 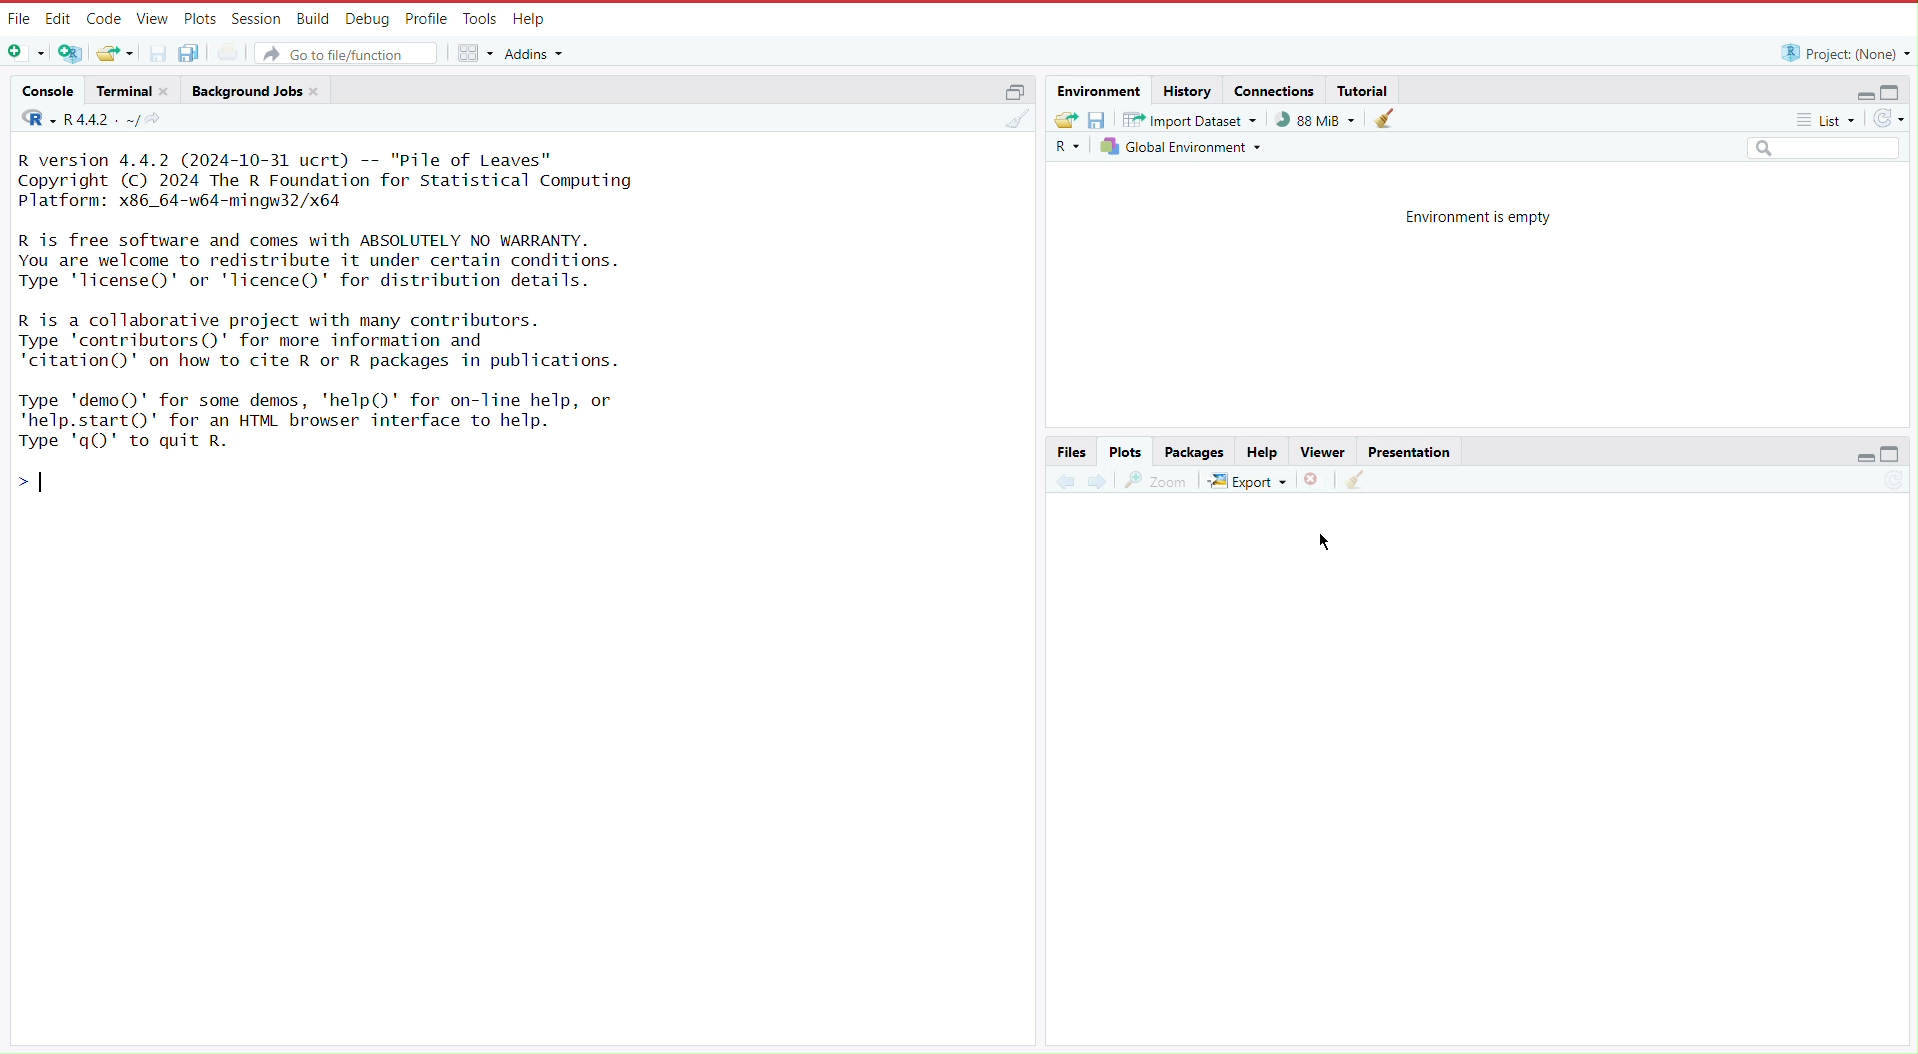 I want to click on Prompt cursor, so click(x=39, y=489).